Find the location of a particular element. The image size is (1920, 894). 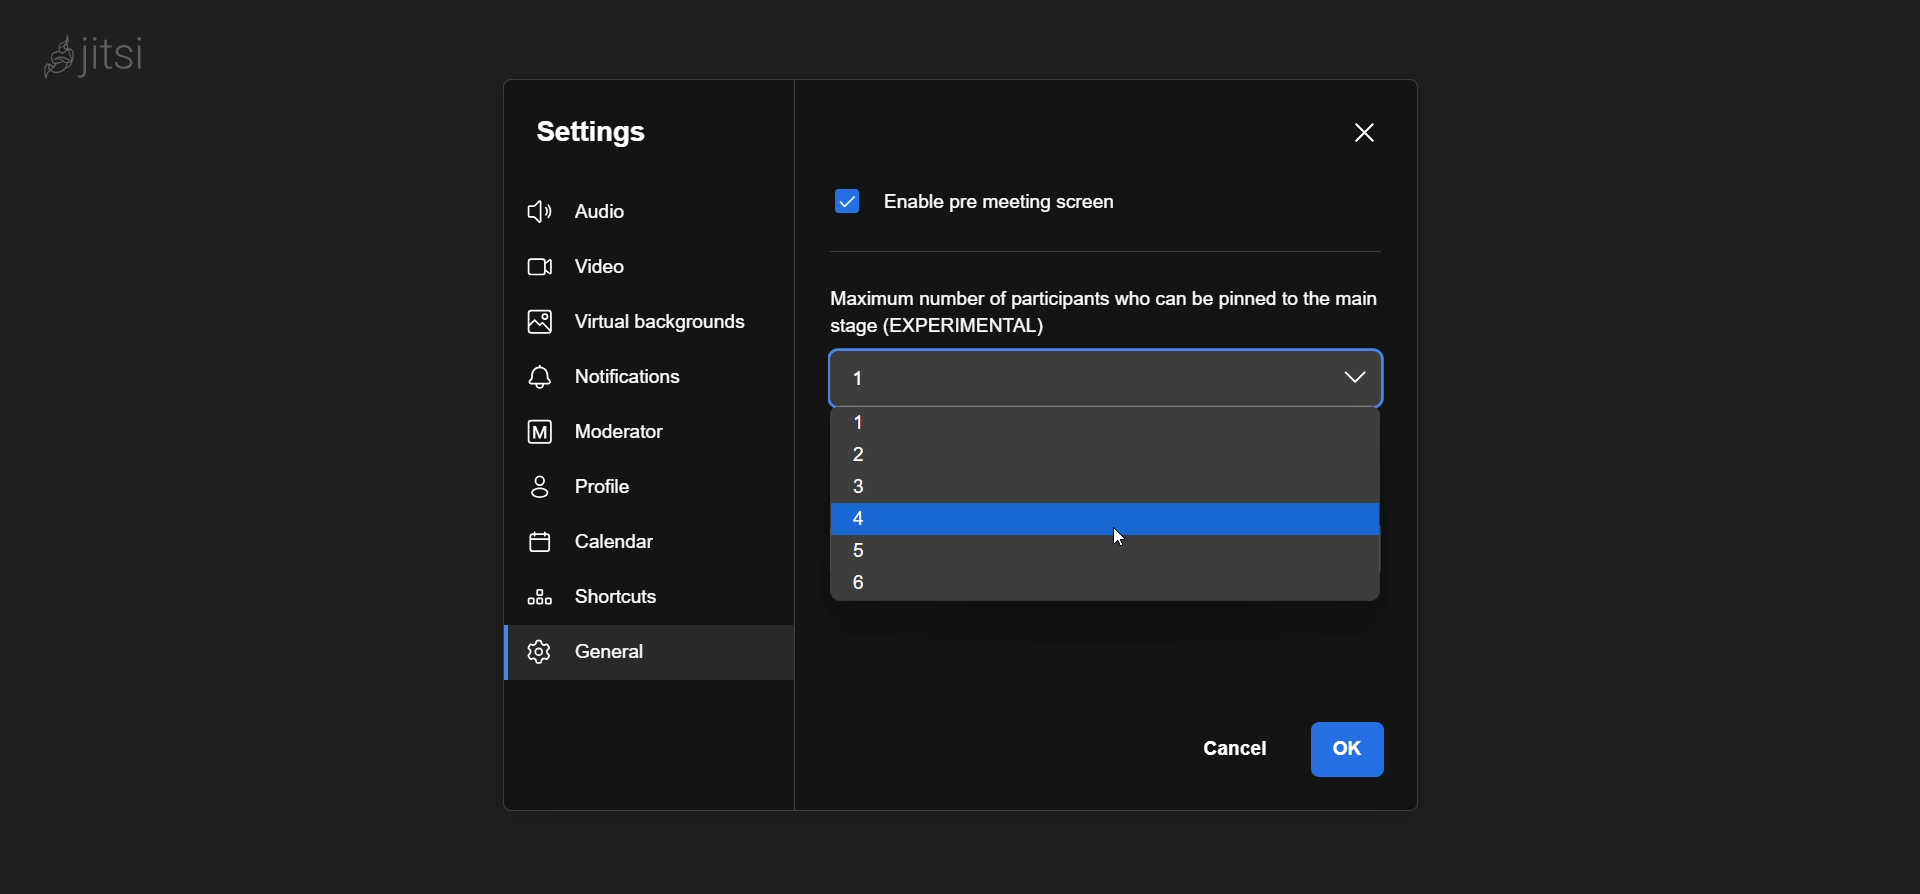

virtual background is located at coordinates (640, 319).